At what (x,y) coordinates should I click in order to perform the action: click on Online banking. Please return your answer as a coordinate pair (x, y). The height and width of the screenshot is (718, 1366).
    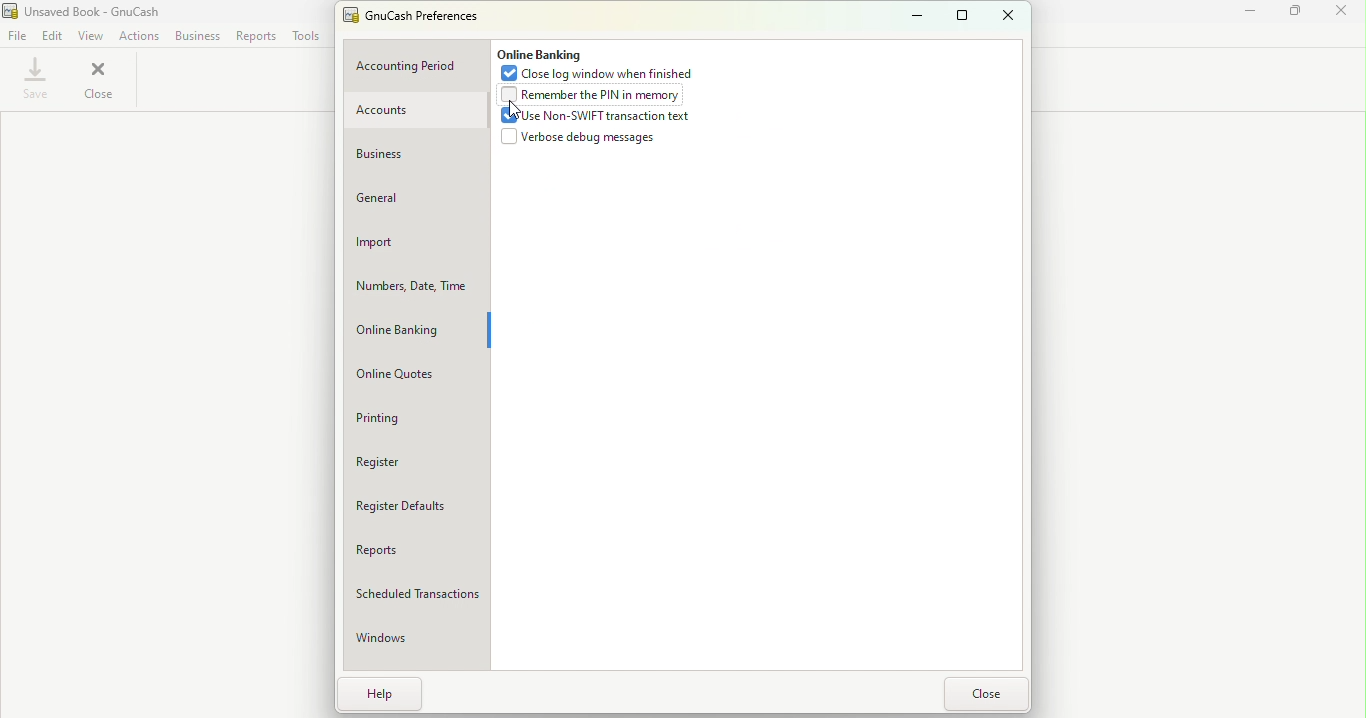
    Looking at the image, I should click on (411, 330).